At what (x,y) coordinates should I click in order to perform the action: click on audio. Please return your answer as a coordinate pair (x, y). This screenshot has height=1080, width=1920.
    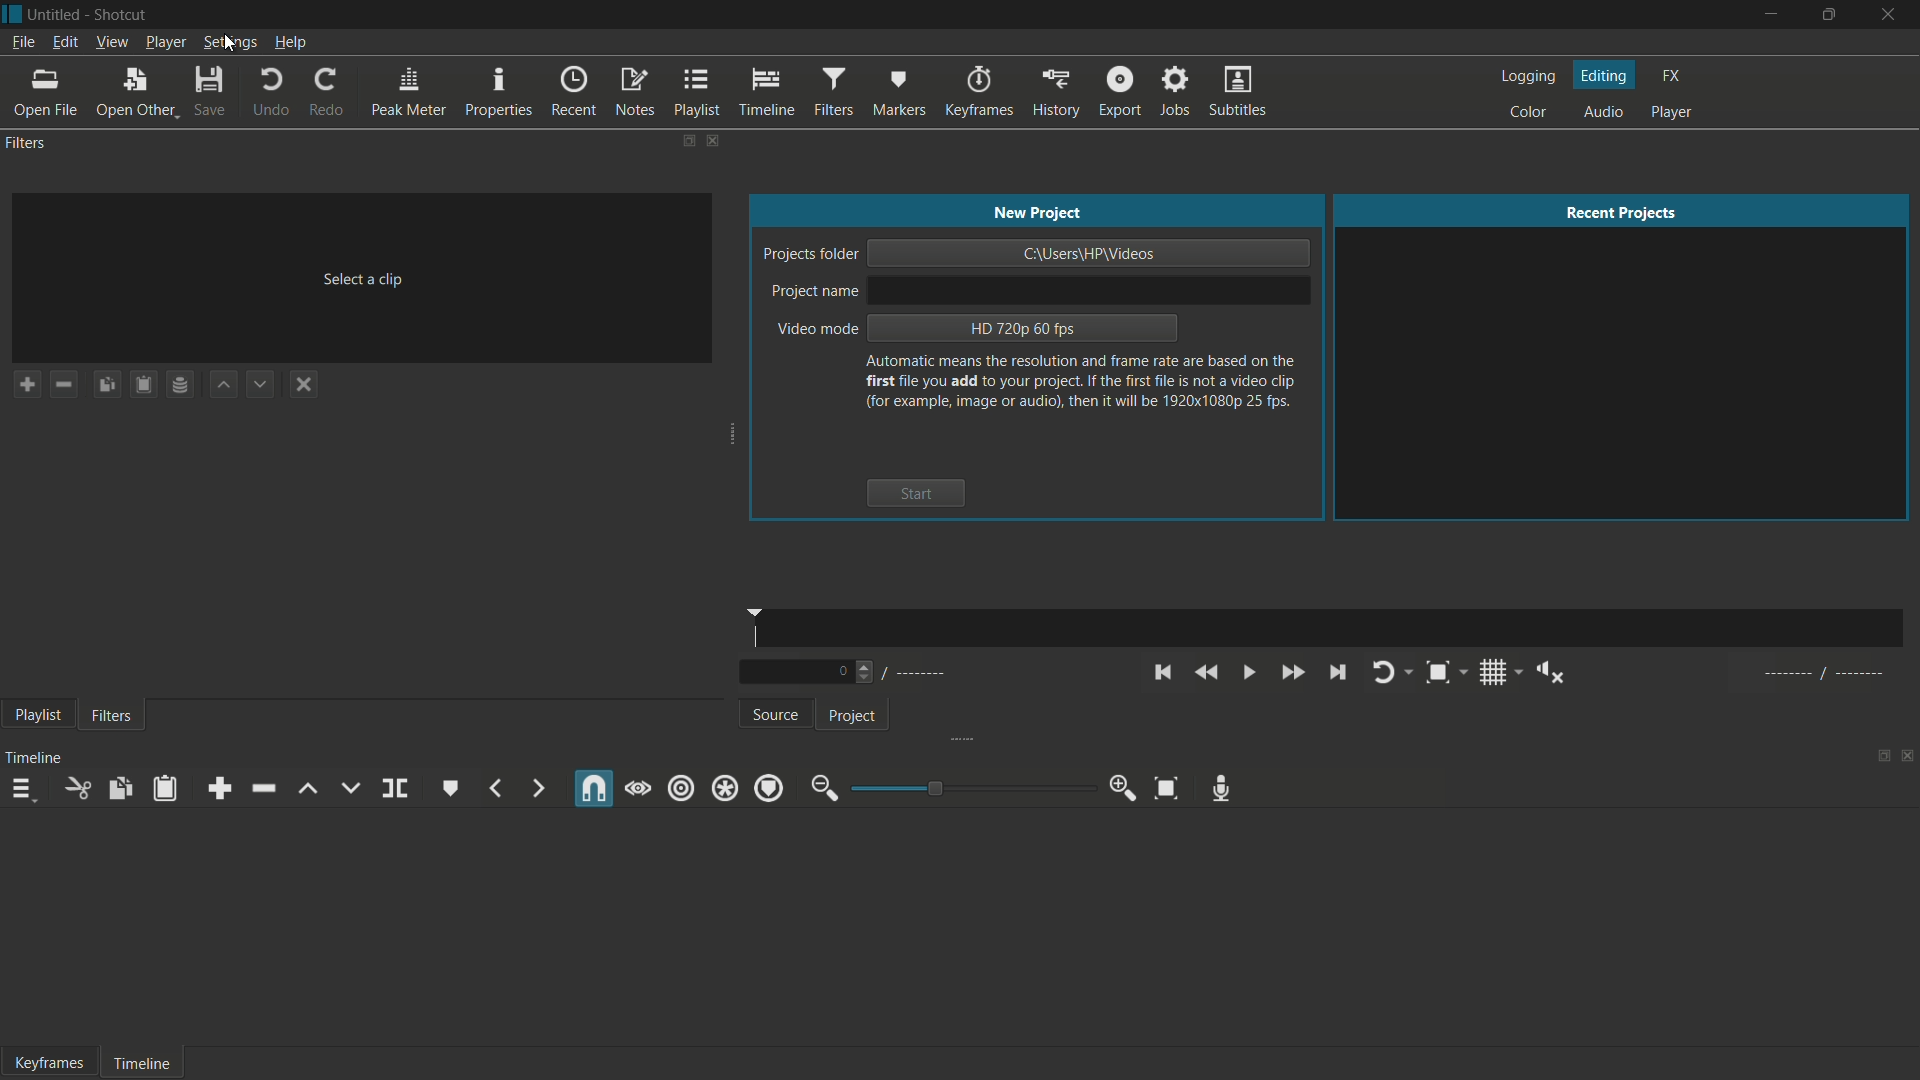
    Looking at the image, I should click on (1607, 112).